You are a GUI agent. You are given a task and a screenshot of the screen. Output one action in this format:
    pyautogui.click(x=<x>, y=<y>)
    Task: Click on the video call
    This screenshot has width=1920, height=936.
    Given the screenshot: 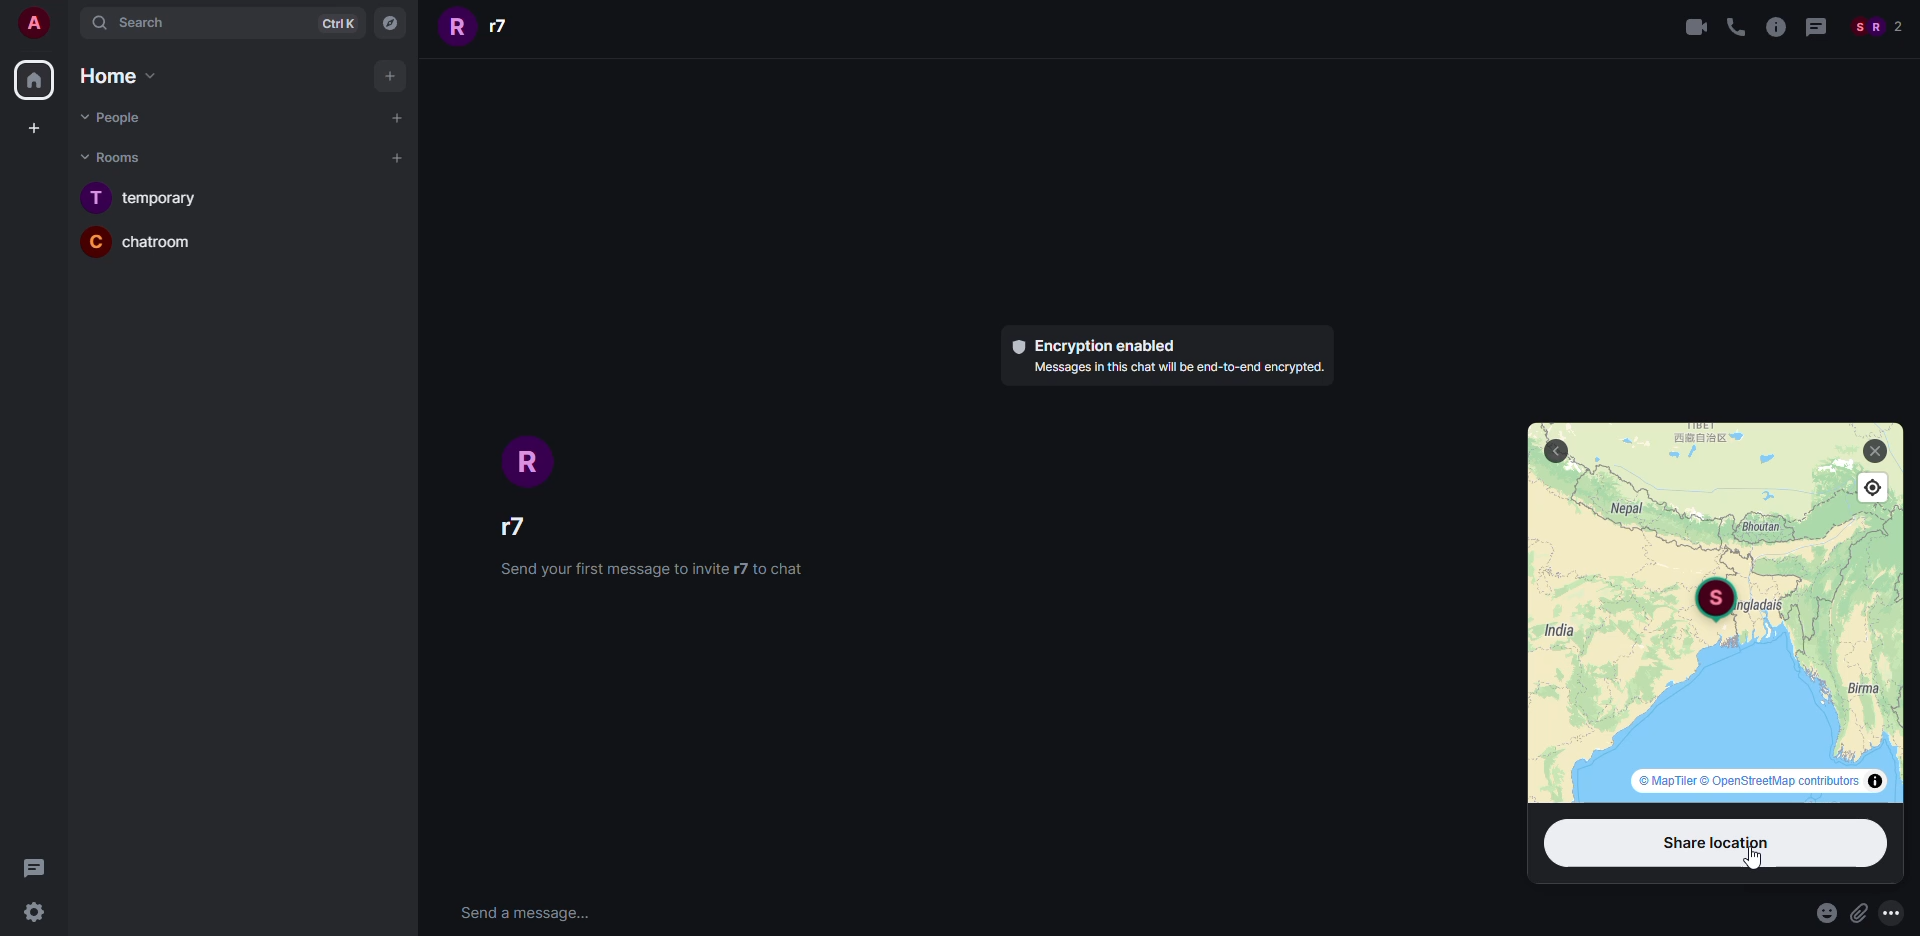 What is the action you would take?
    pyautogui.click(x=1695, y=28)
    